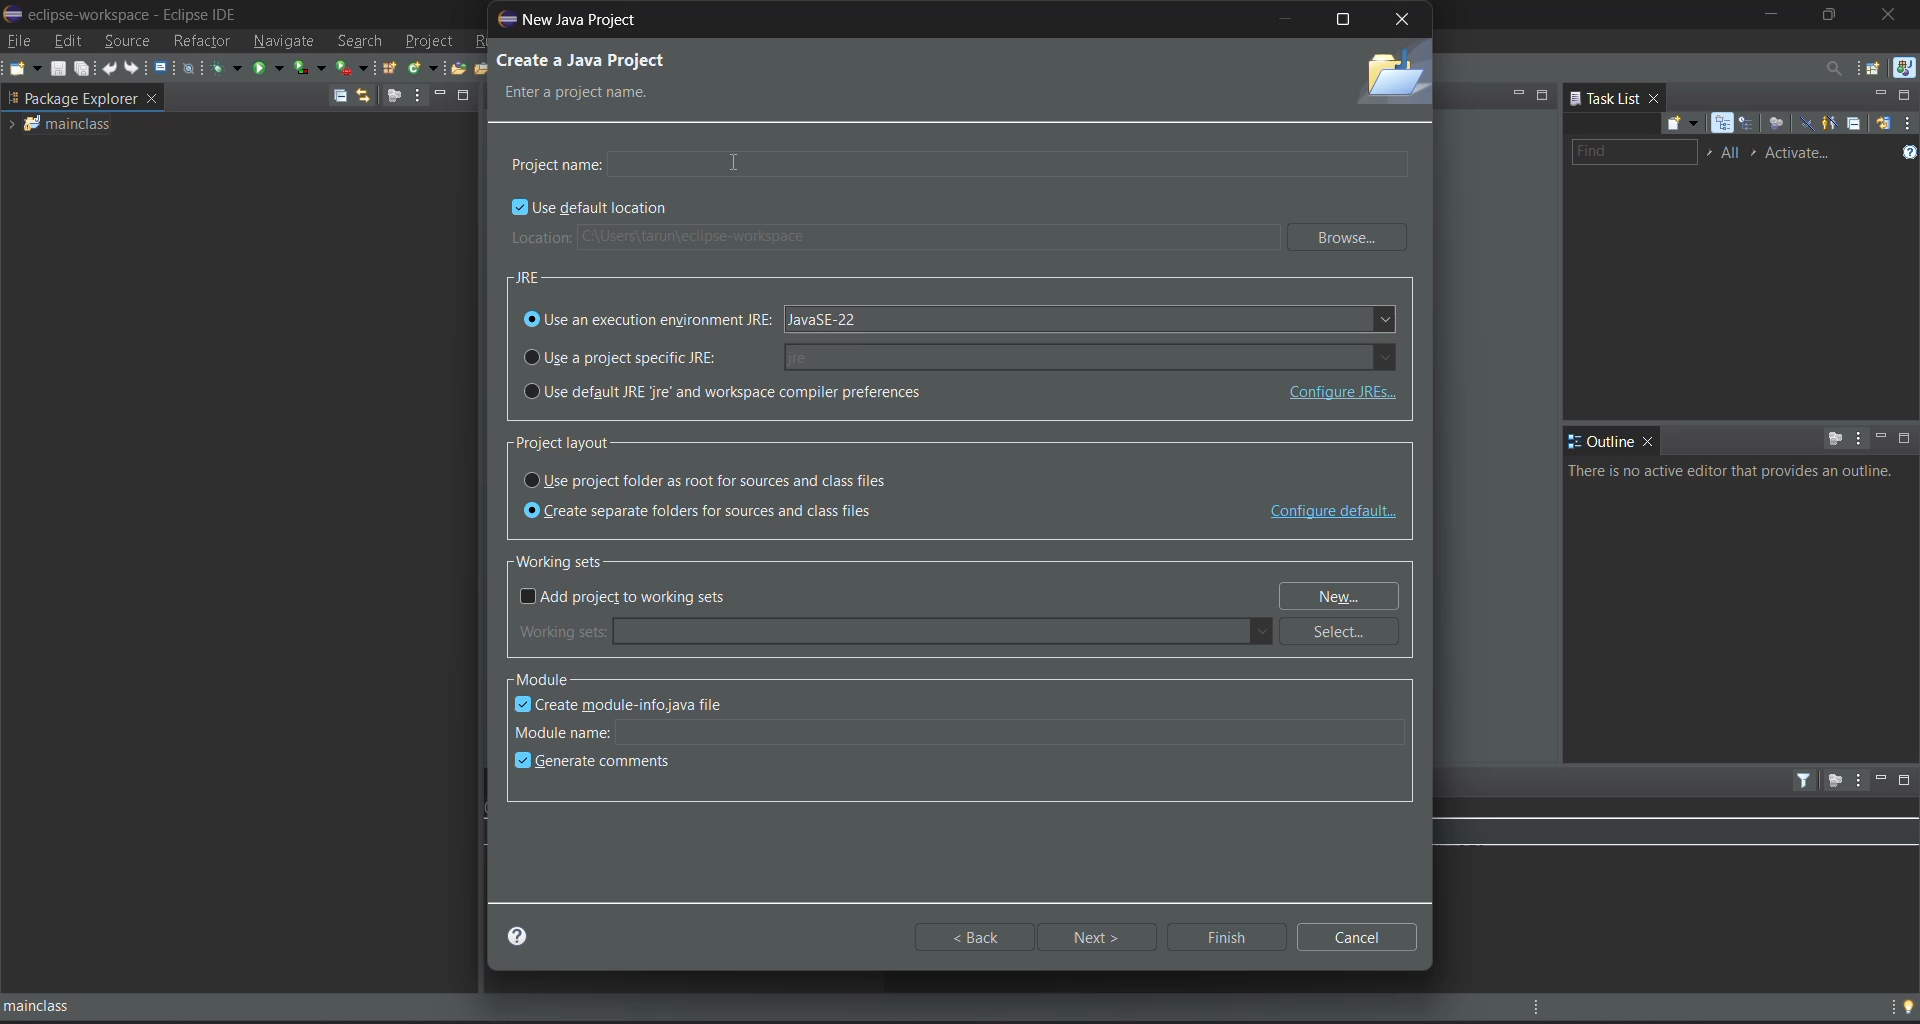  What do you see at coordinates (25, 68) in the screenshot?
I see `new` at bounding box center [25, 68].